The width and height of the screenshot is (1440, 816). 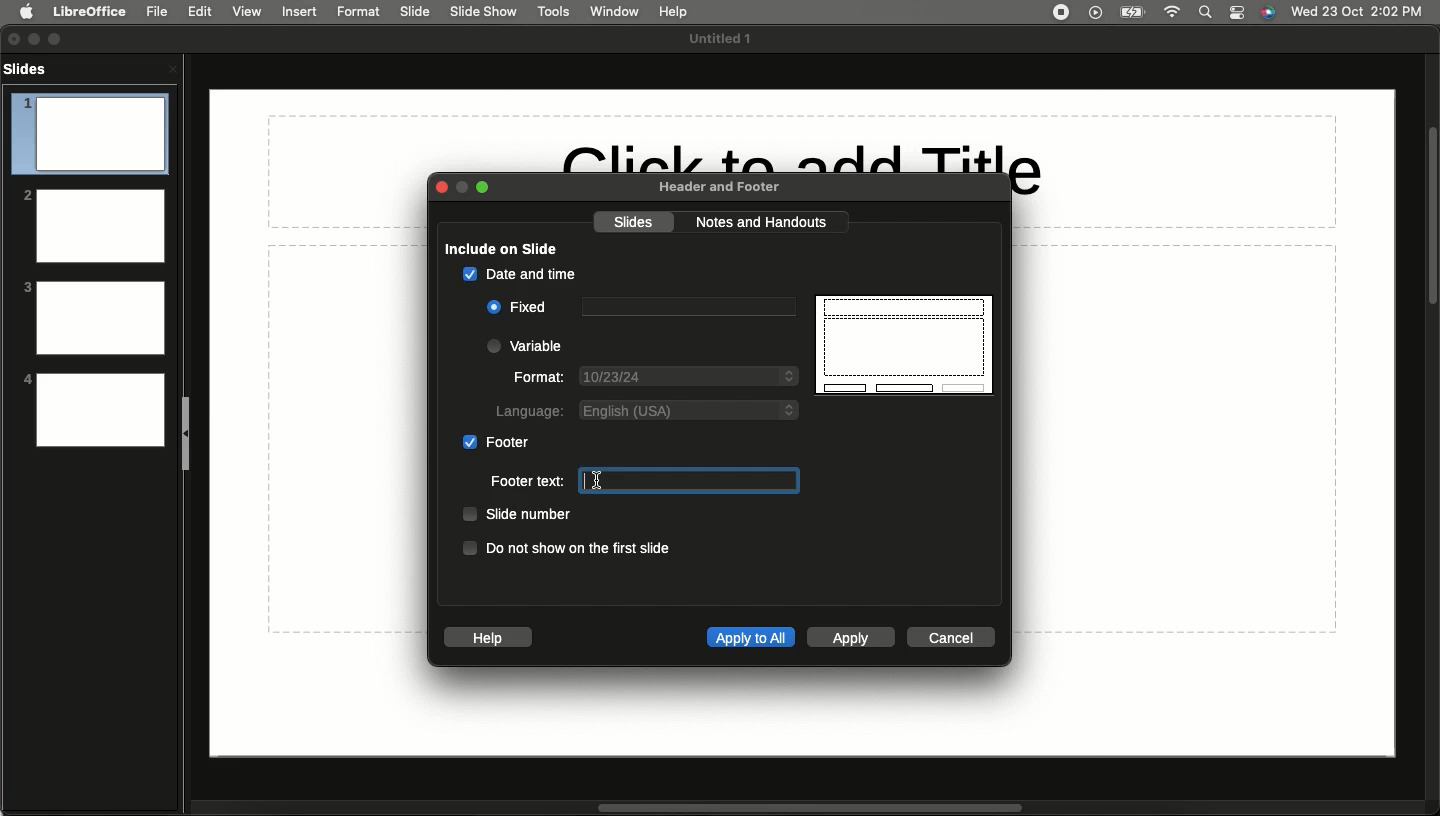 I want to click on Slide show, so click(x=486, y=12).